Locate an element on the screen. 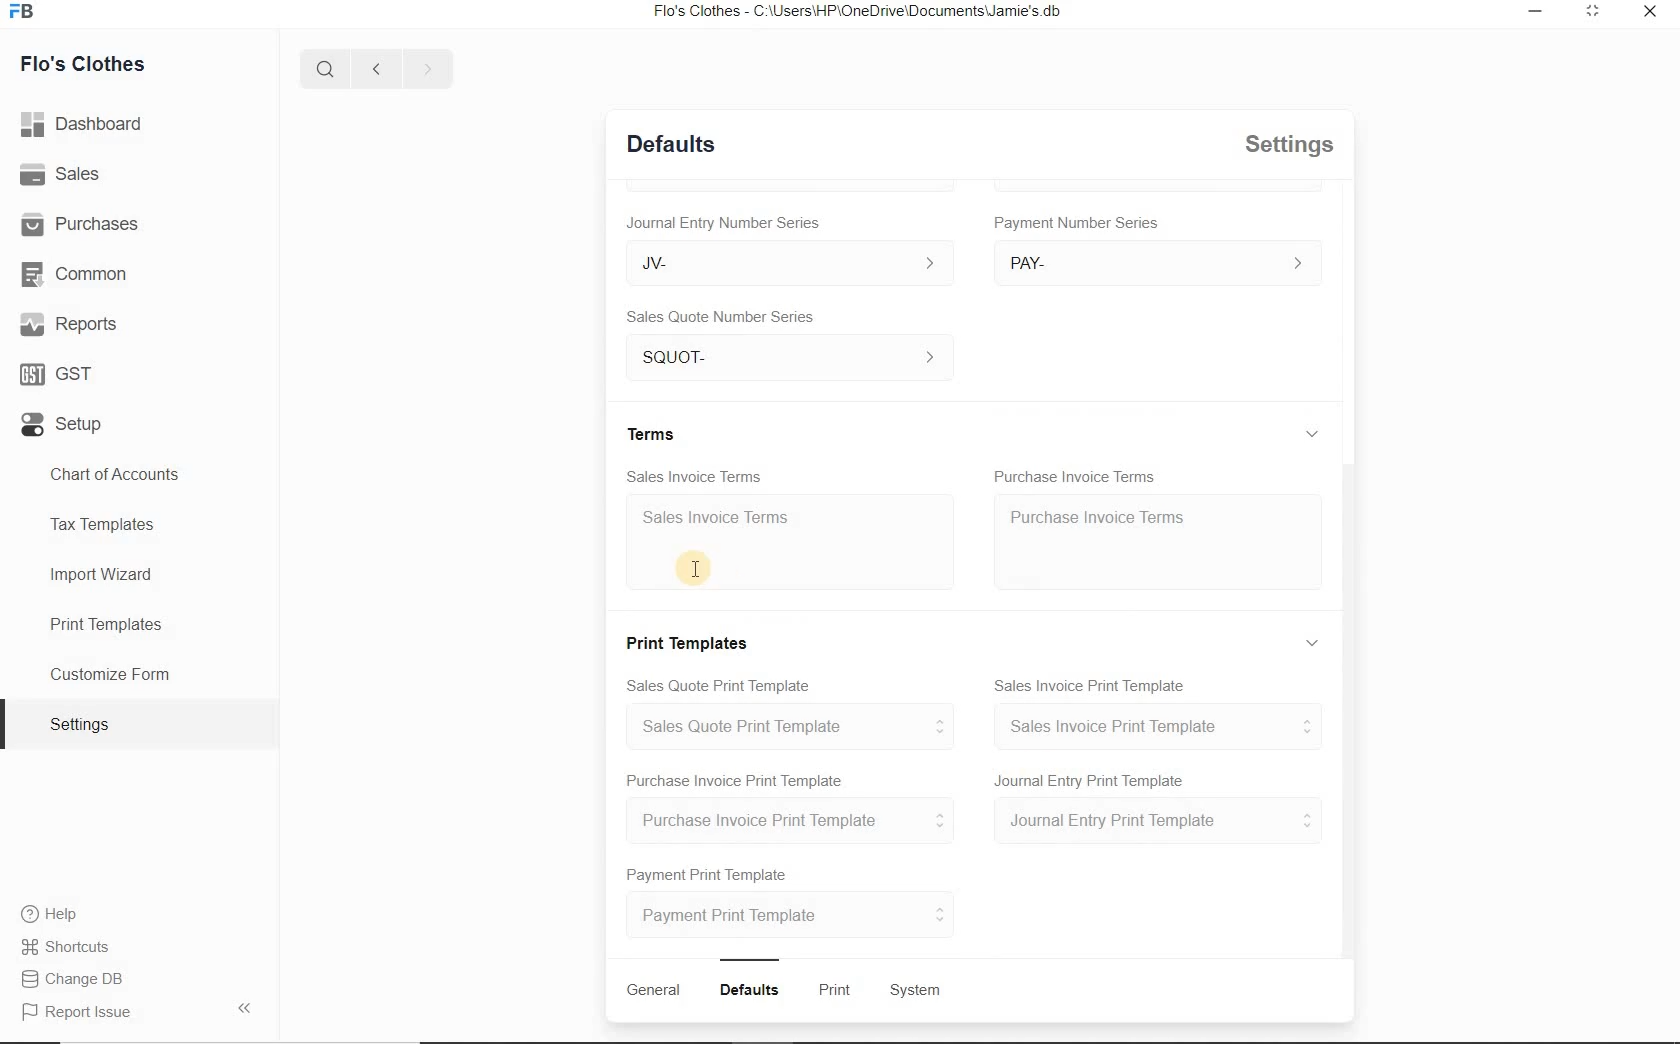 The image size is (1680, 1044). Sales Invoice Terms is located at coordinates (694, 477).